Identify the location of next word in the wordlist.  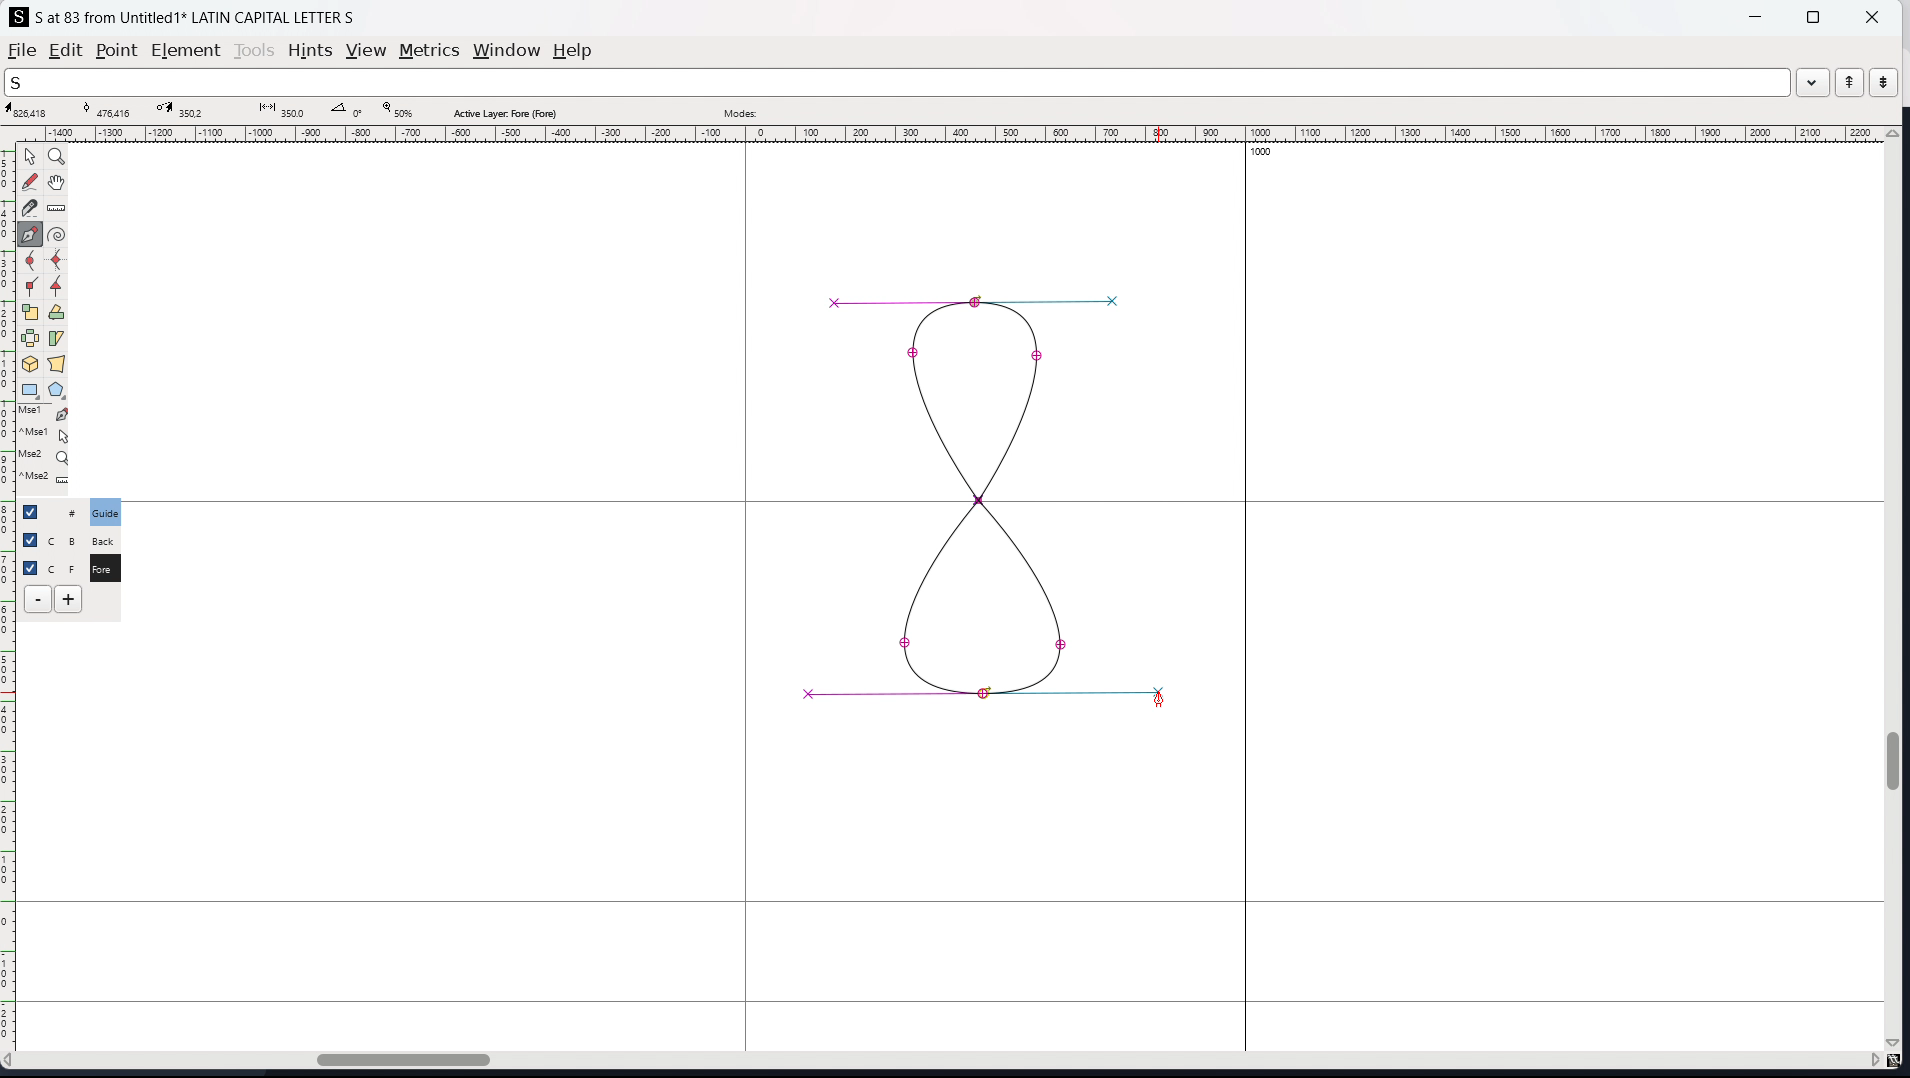
(1883, 81).